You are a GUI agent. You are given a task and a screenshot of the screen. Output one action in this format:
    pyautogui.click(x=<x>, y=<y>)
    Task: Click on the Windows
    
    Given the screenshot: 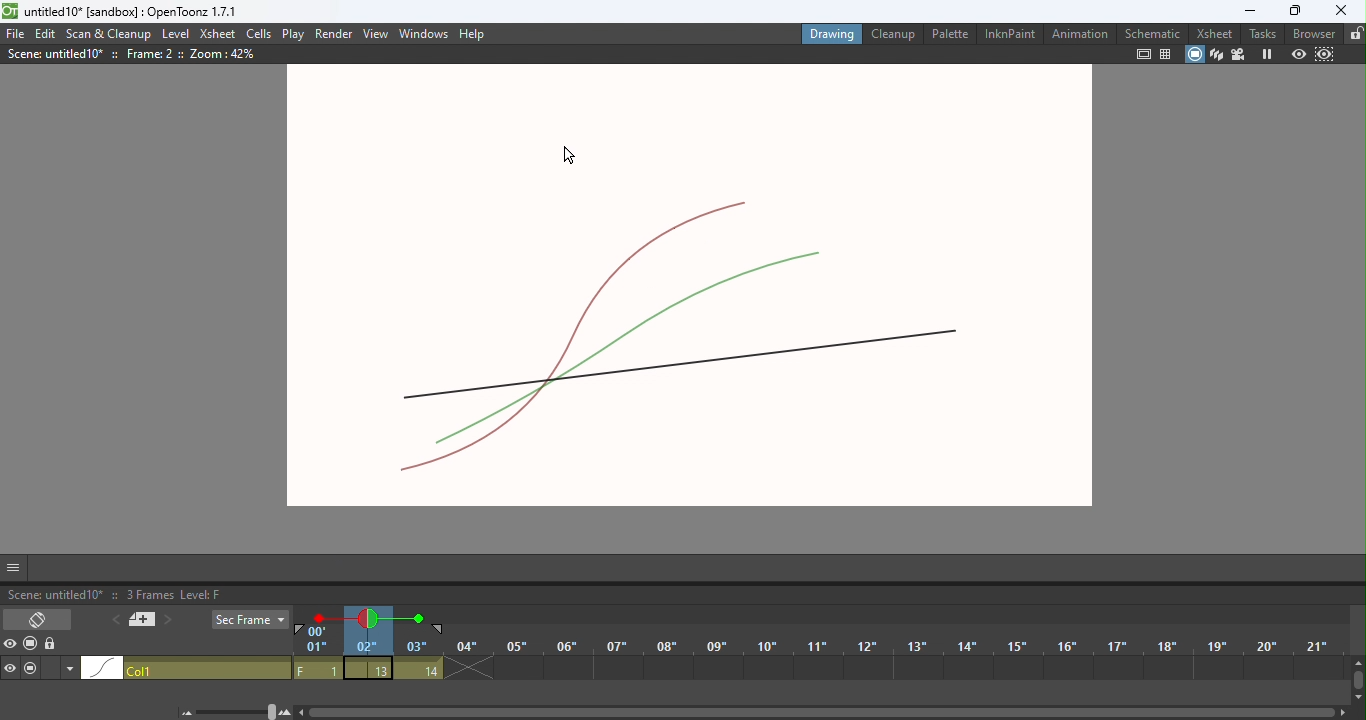 What is the action you would take?
    pyautogui.click(x=424, y=31)
    